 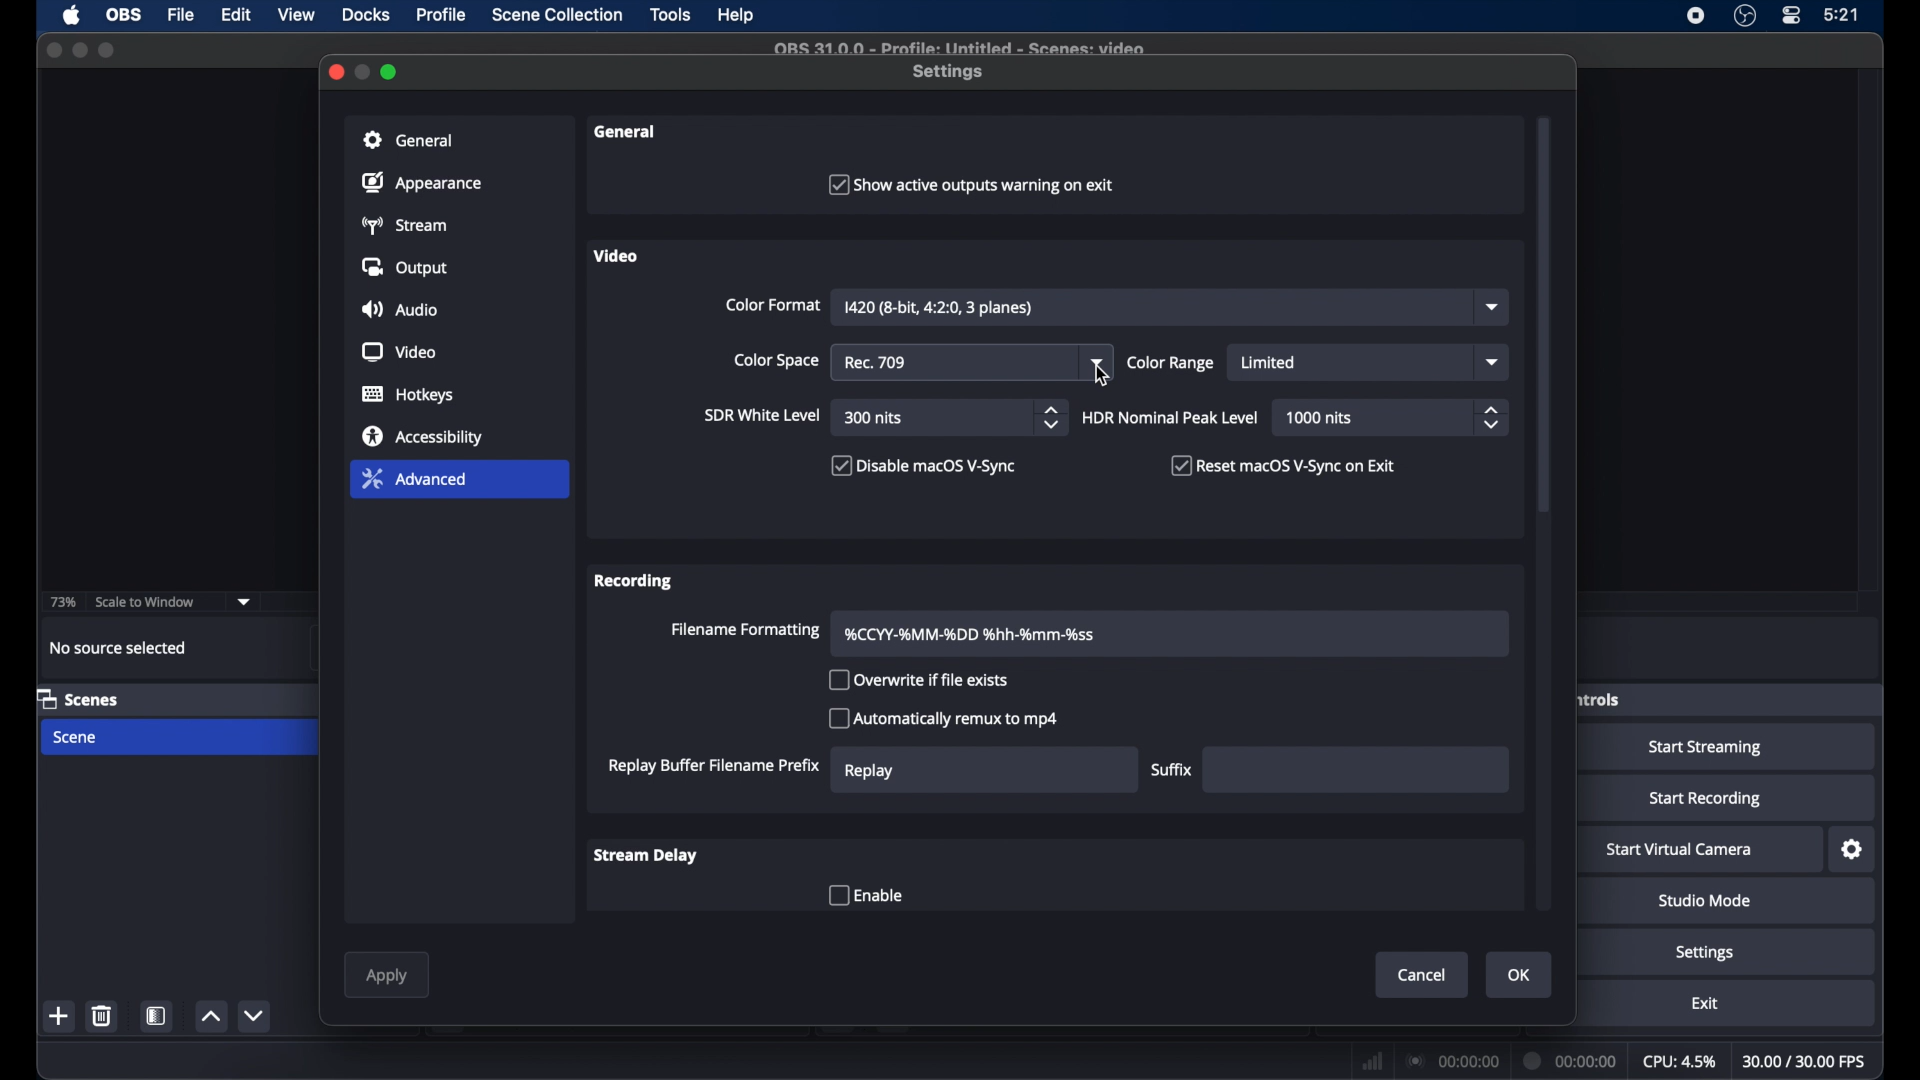 What do you see at coordinates (422, 184) in the screenshot?
I see `appearance` at bounding box center [422, 184].